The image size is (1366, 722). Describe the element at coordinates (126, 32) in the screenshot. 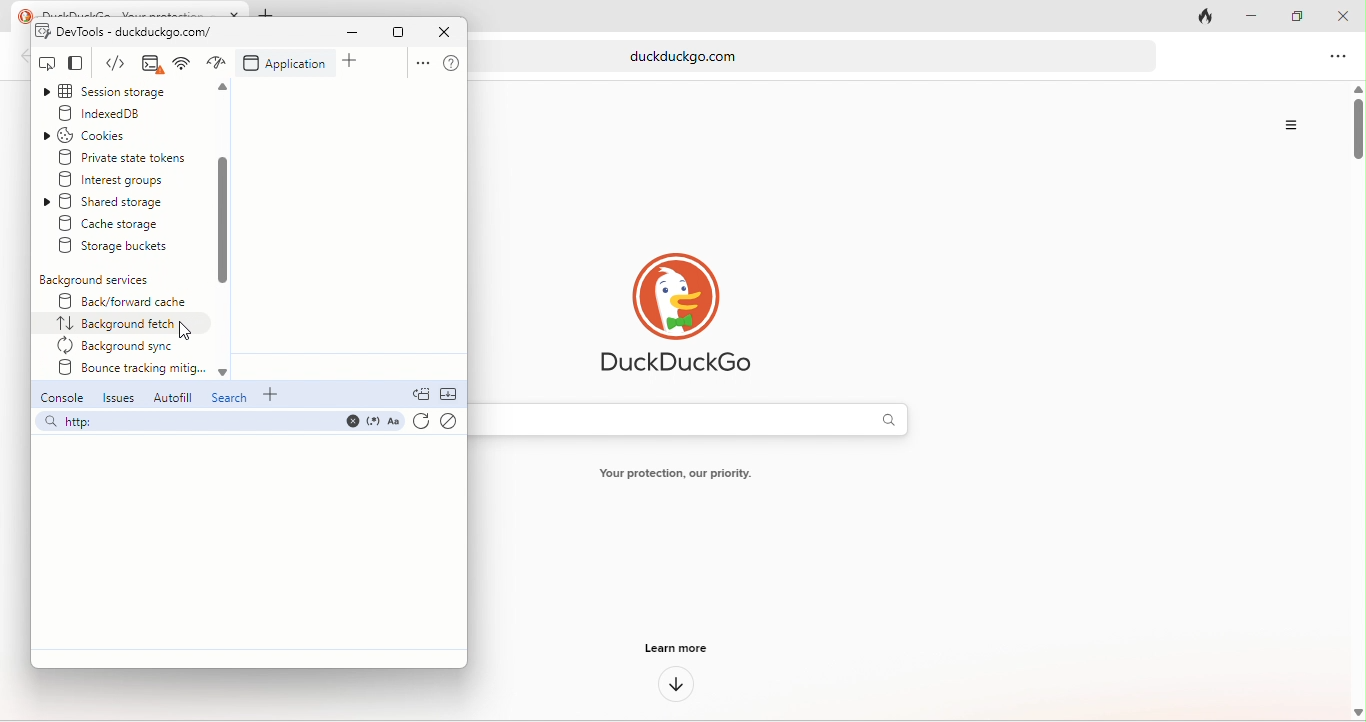

I see `dev tools` at that location.